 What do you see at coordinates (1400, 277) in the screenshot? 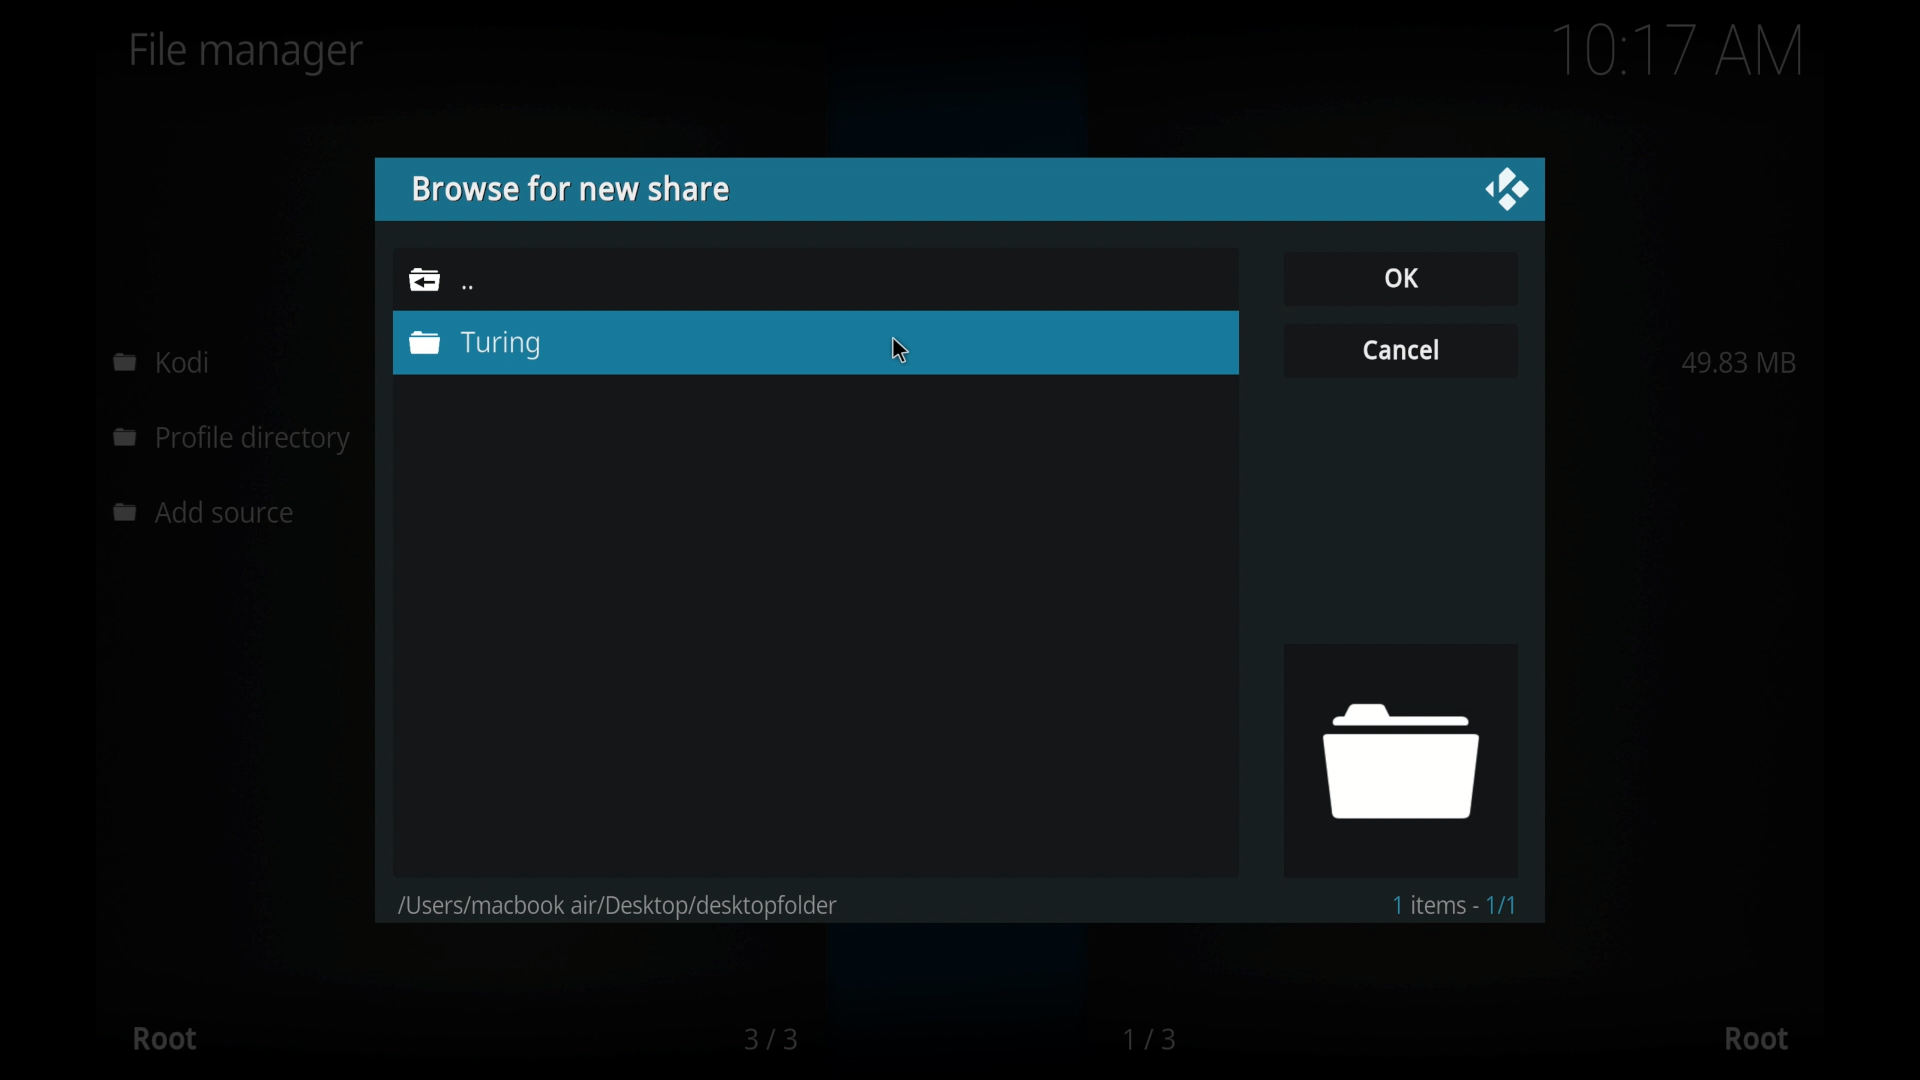
I see `ok` at bounding box center [1400, 277].